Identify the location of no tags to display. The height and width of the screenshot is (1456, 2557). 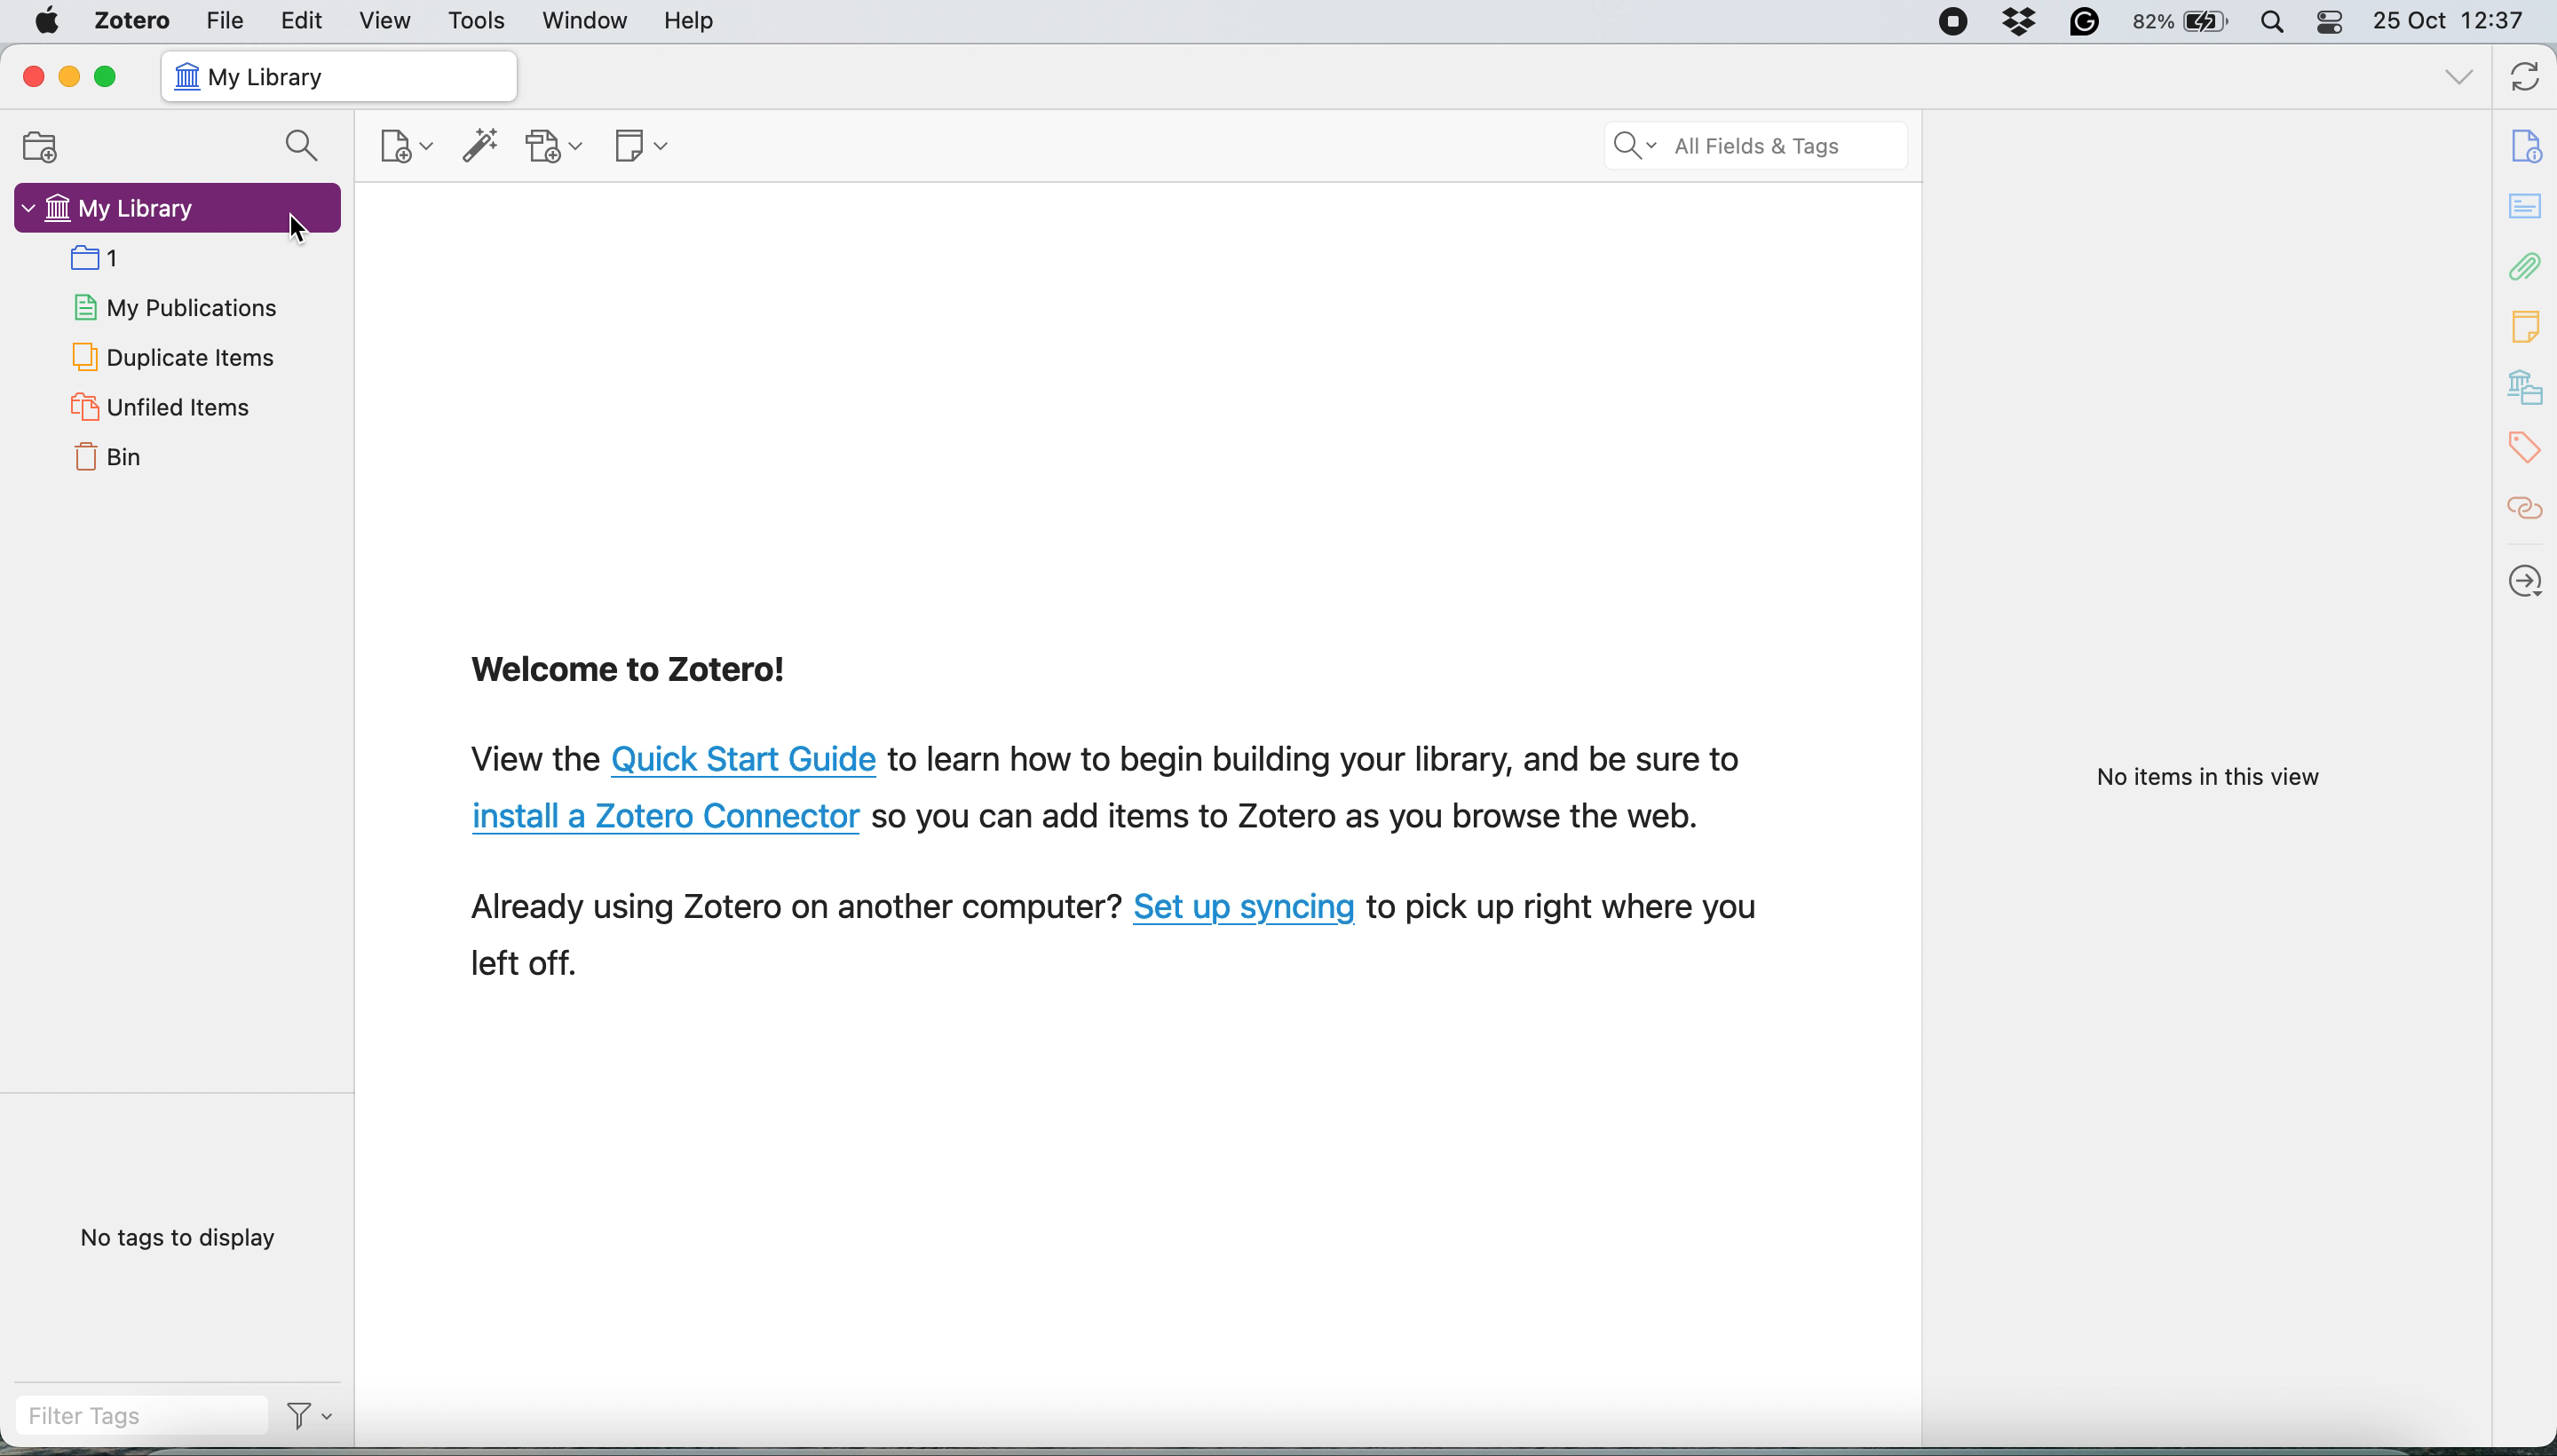
(176, 1237).